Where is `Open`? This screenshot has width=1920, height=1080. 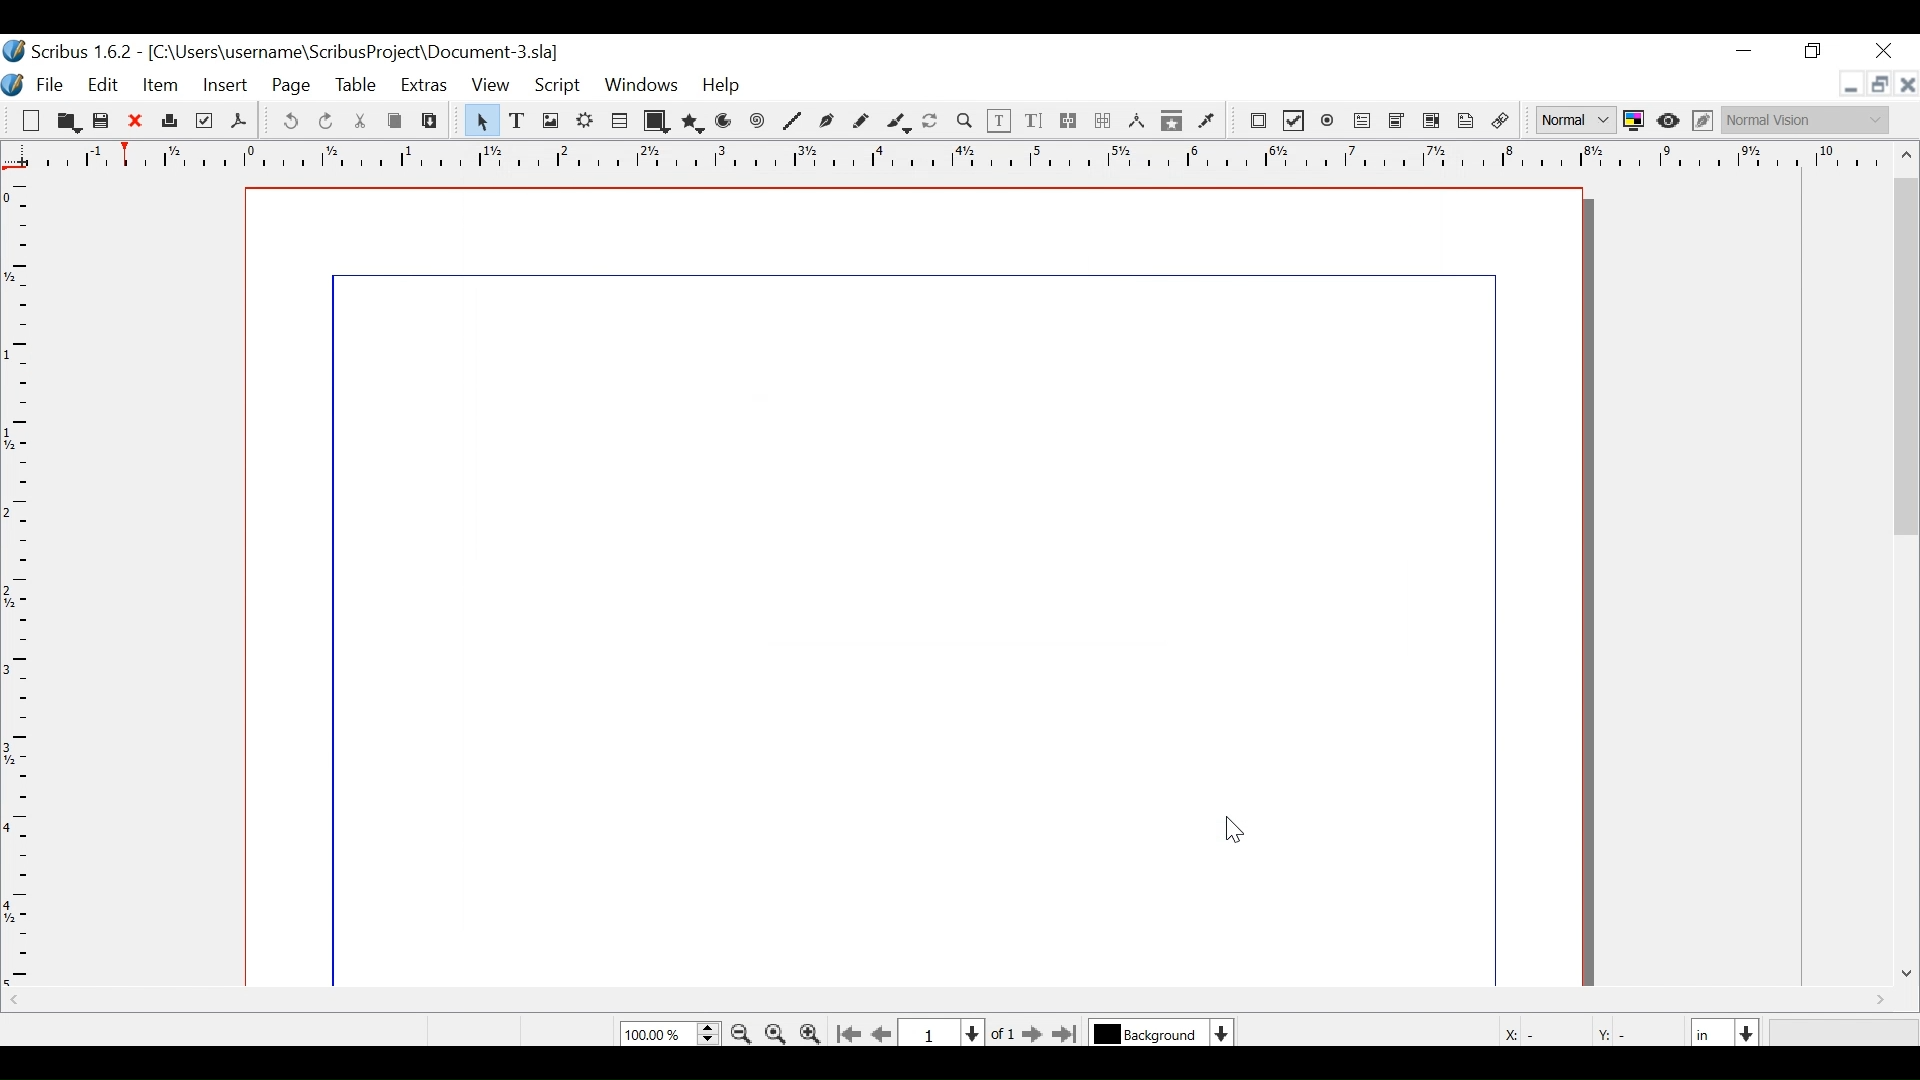 Open is located at coordinates (69, 125).